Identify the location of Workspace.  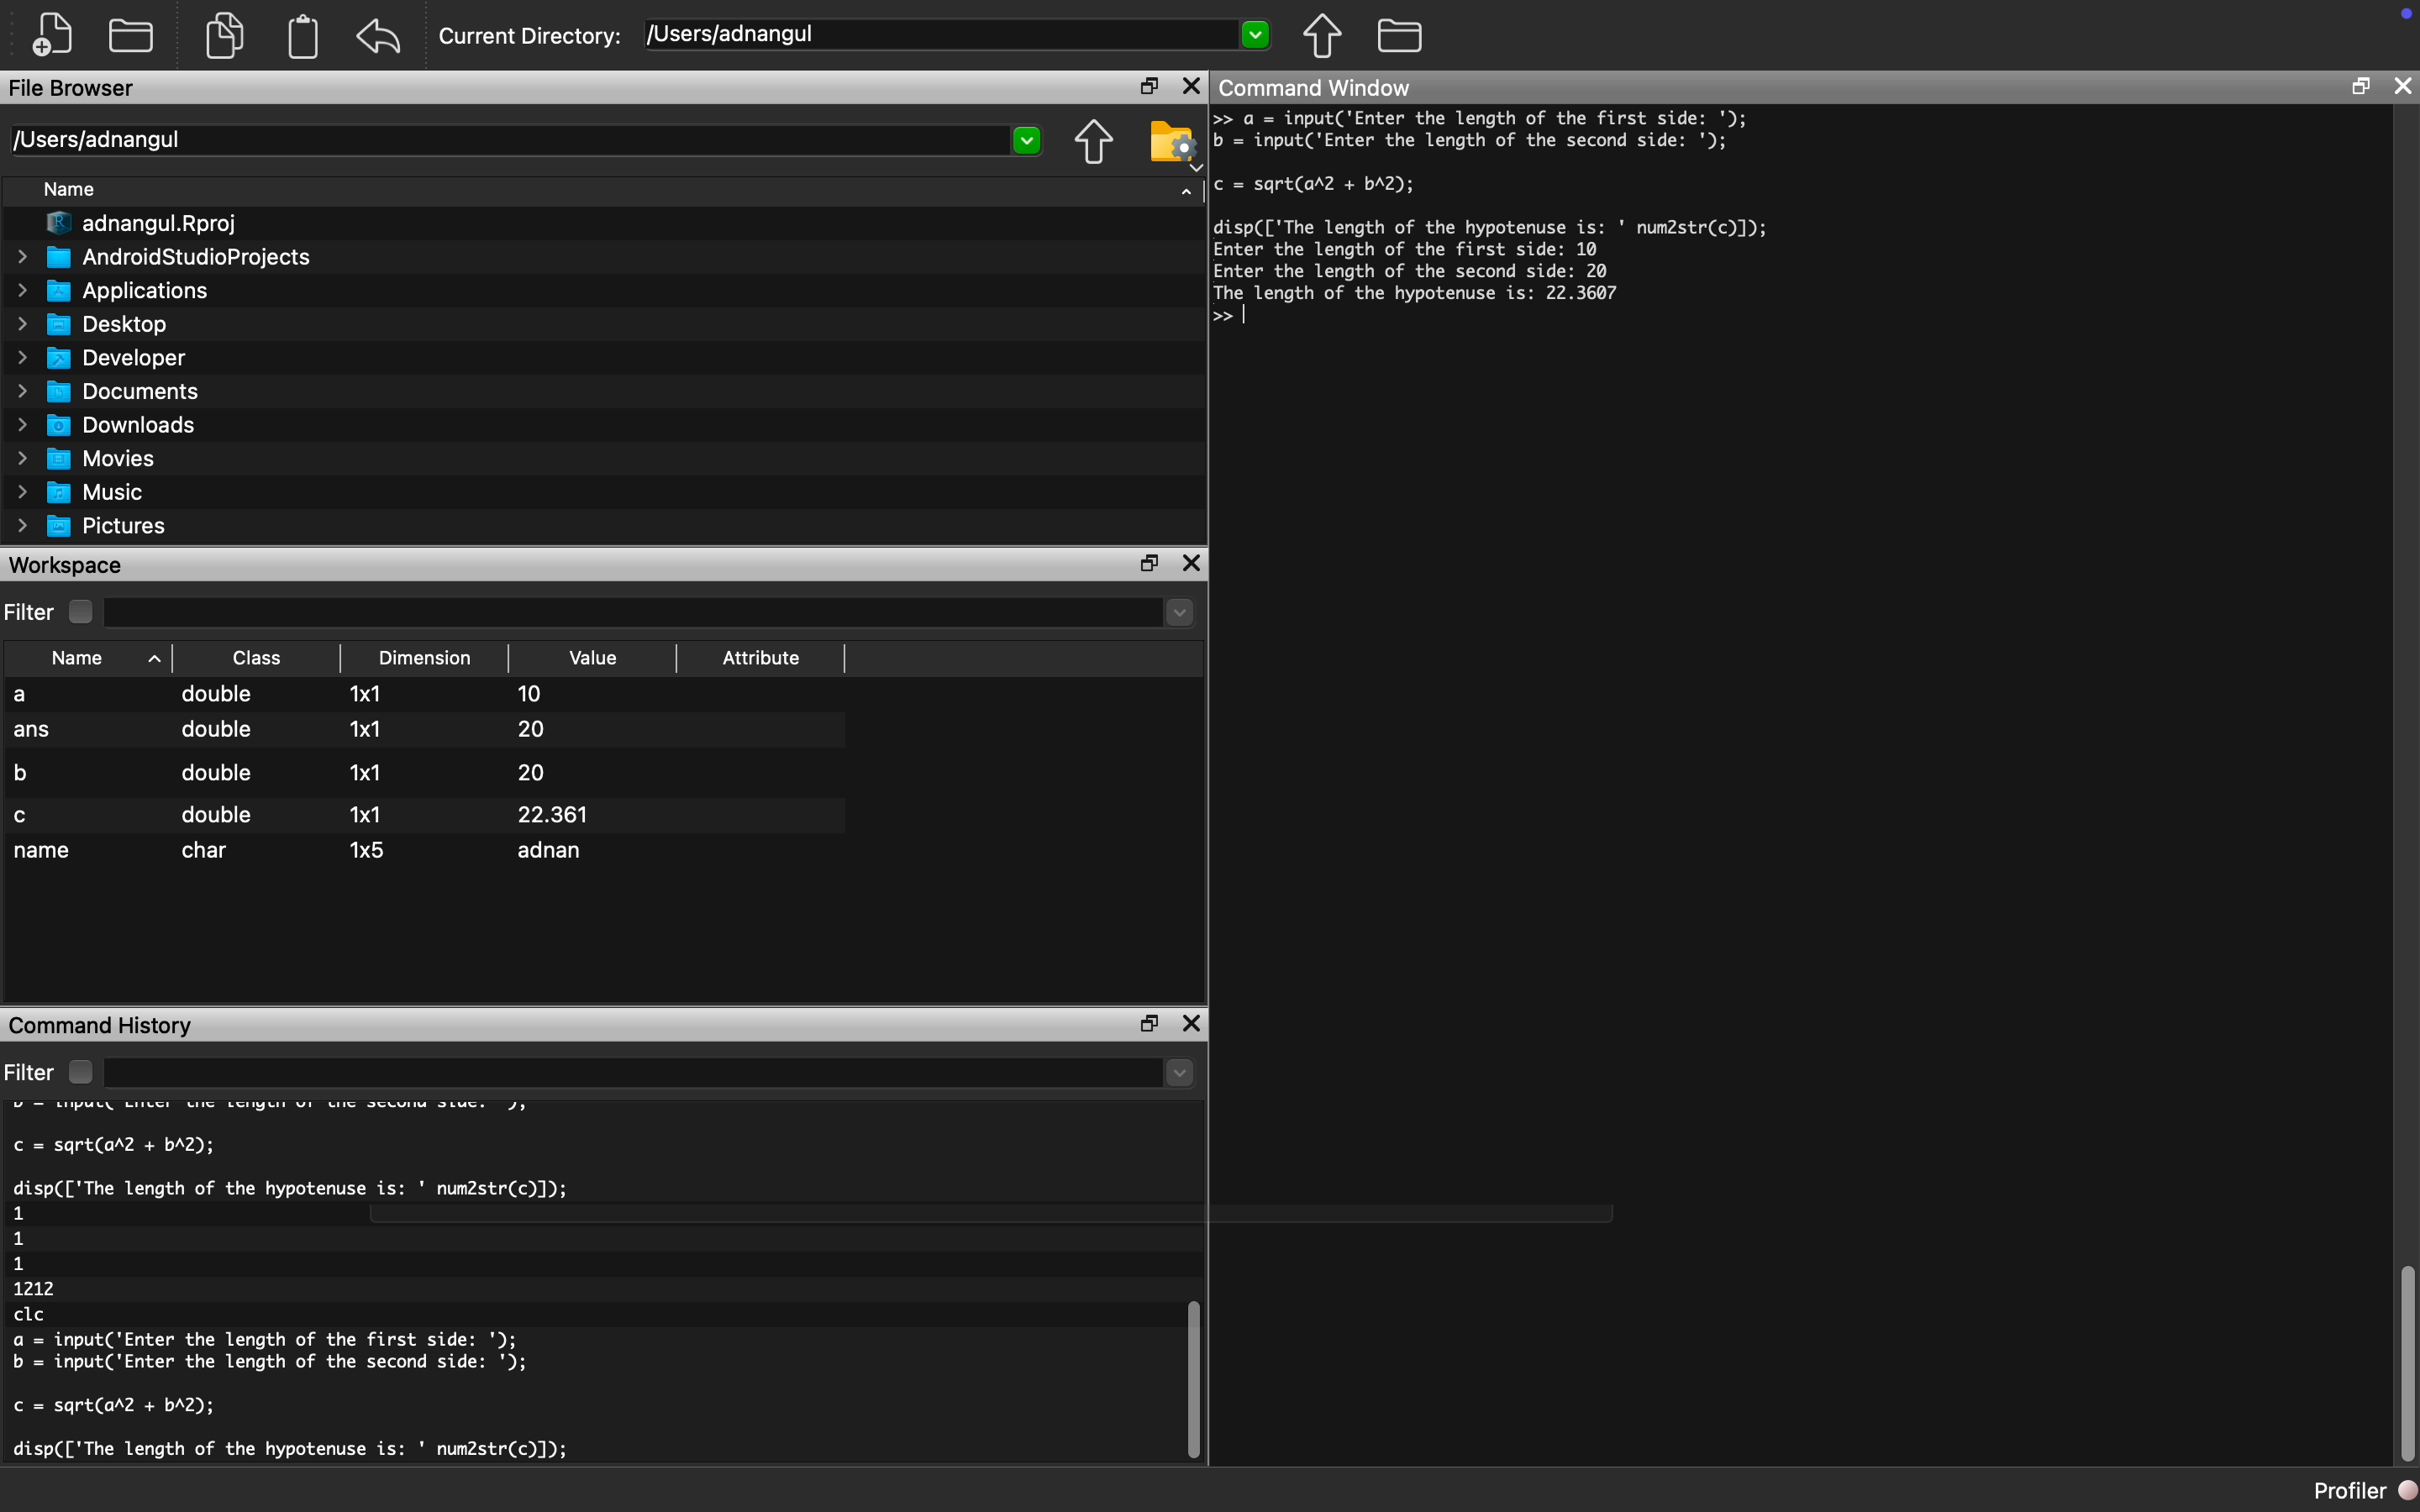
(70, 564).